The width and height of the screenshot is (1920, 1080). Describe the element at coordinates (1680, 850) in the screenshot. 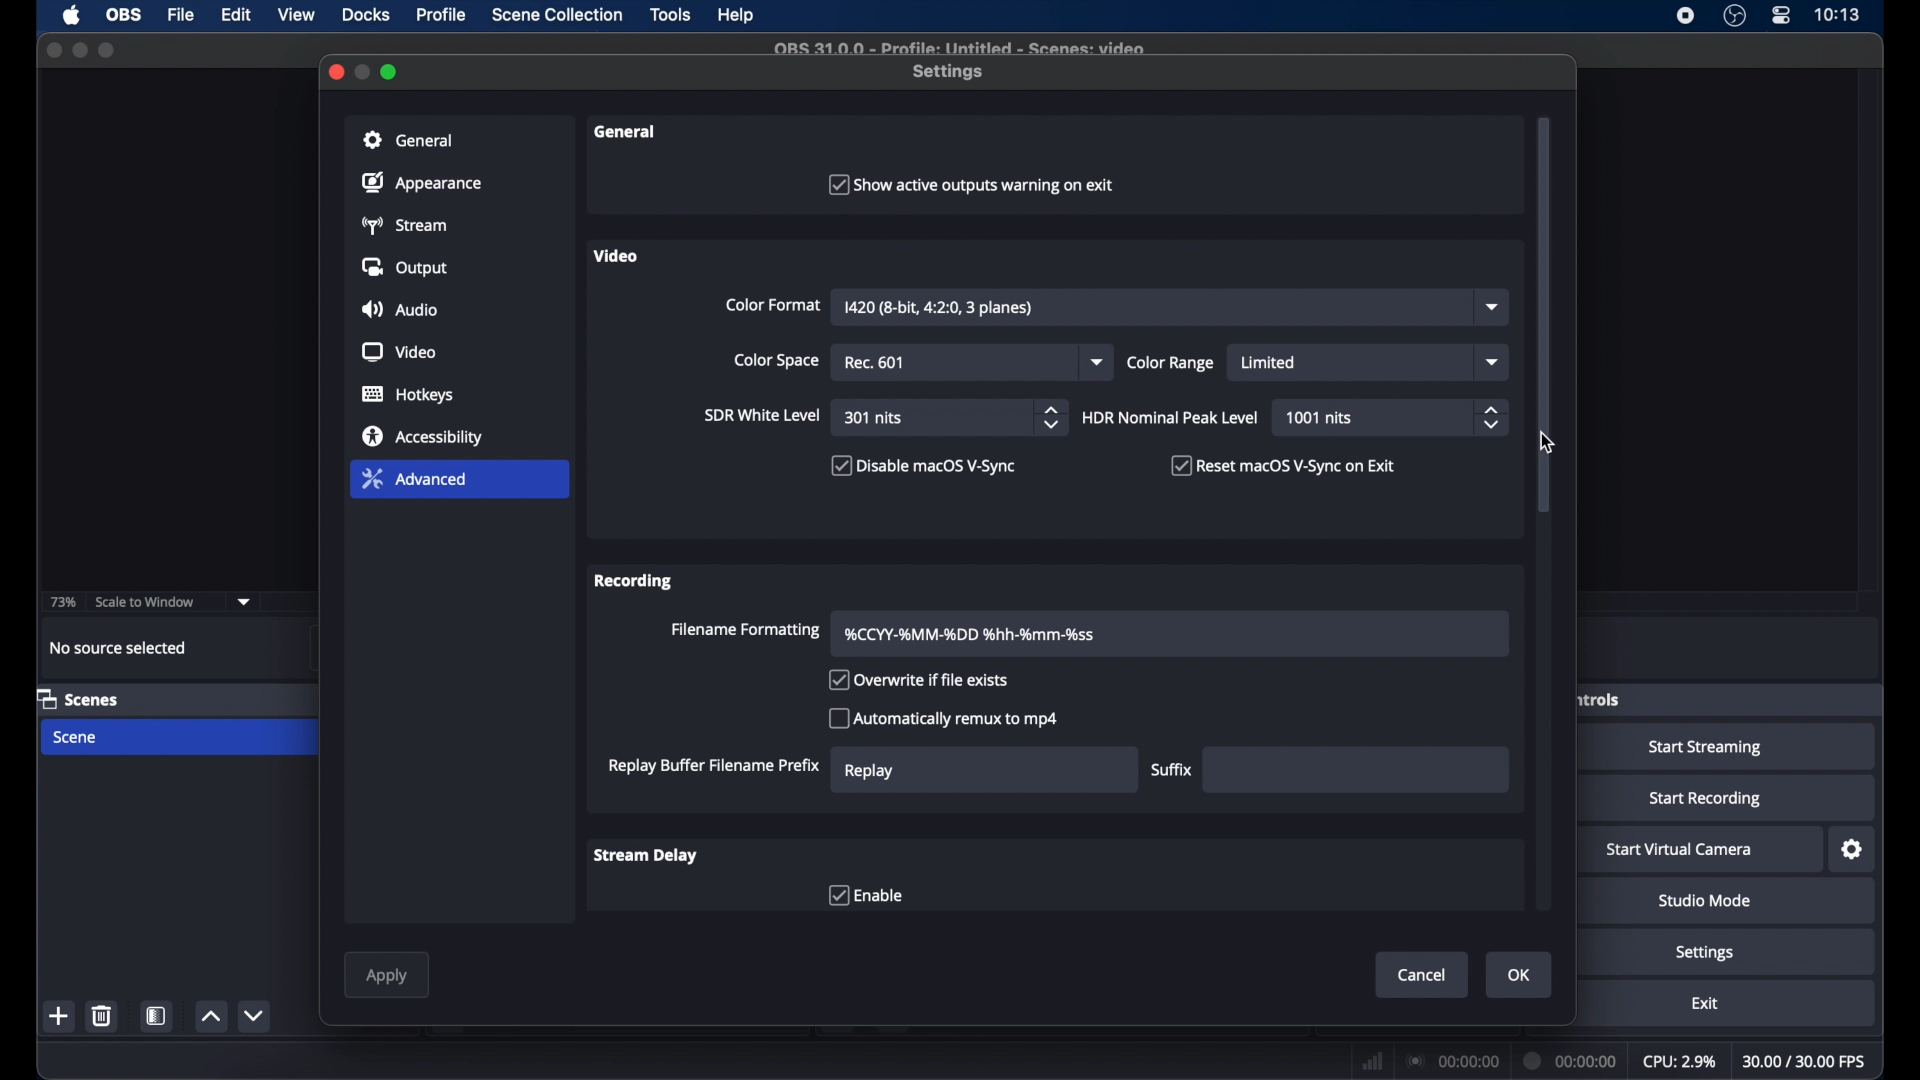

I see `start virtual camera` at that location.